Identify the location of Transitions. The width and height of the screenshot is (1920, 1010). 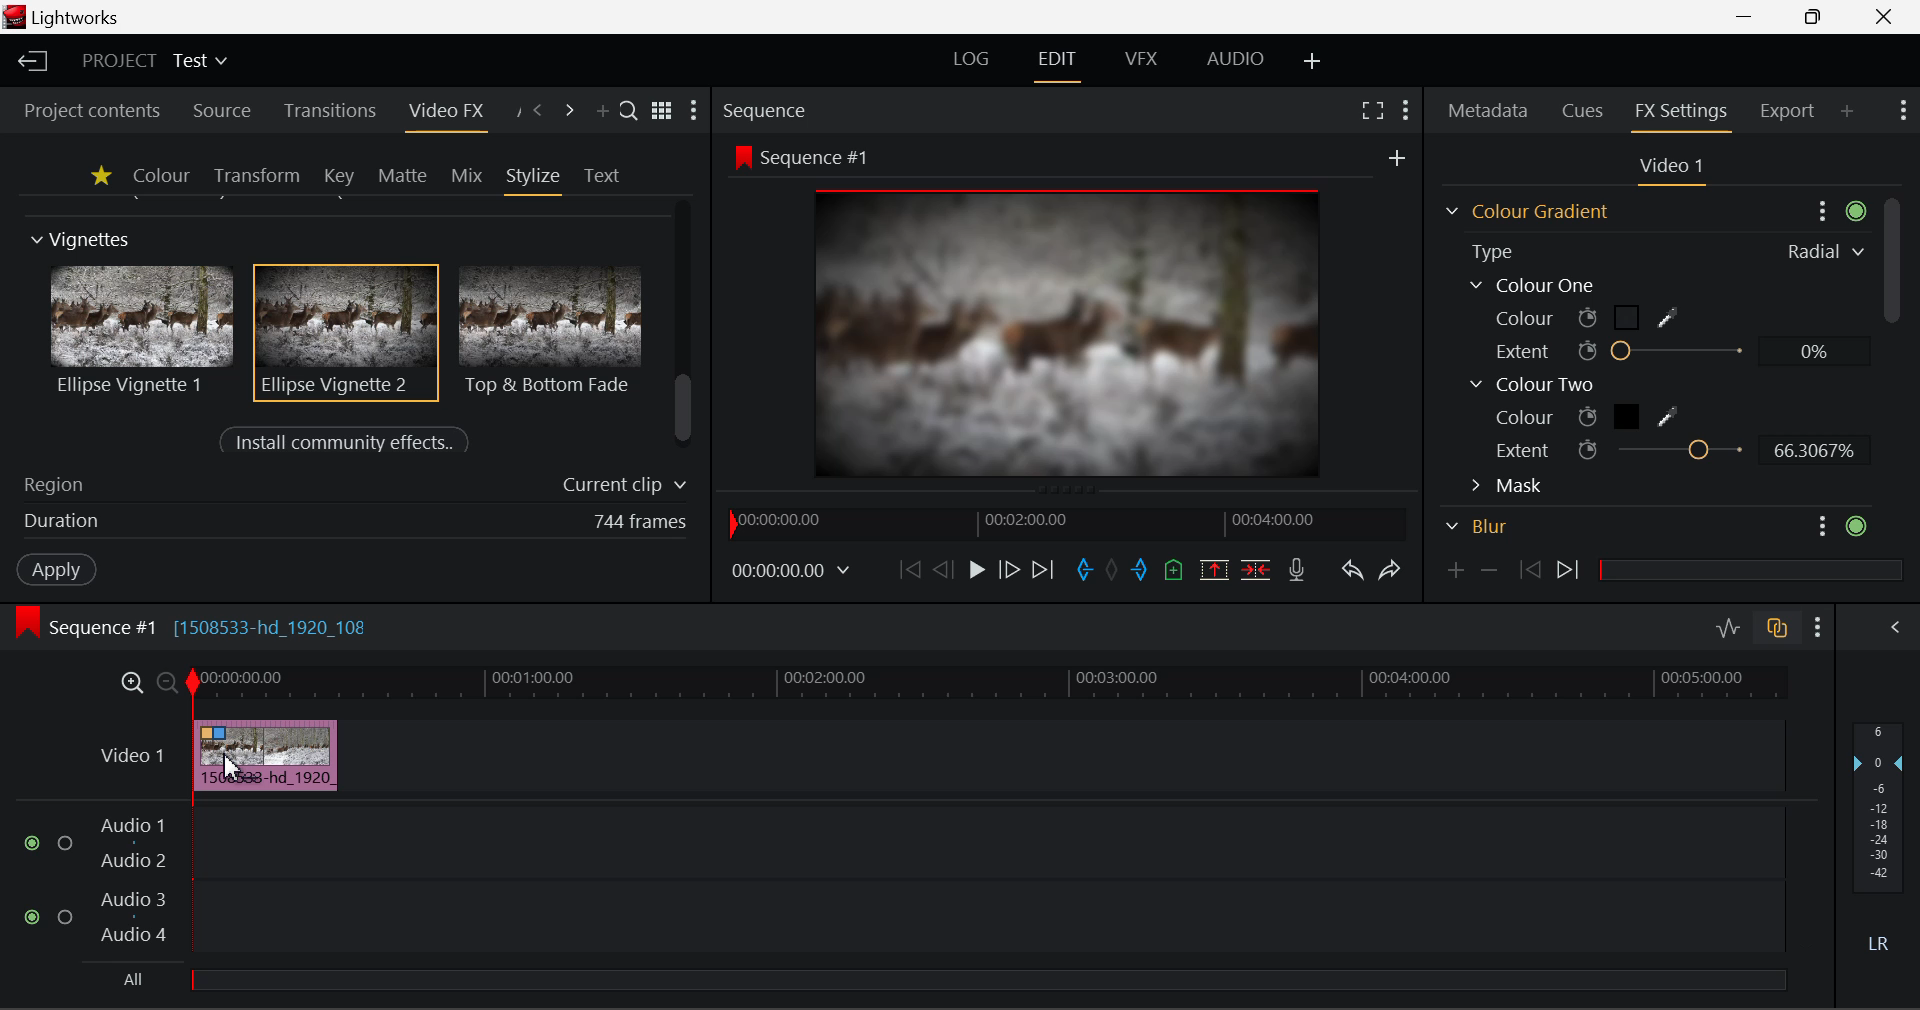
(328, 112).